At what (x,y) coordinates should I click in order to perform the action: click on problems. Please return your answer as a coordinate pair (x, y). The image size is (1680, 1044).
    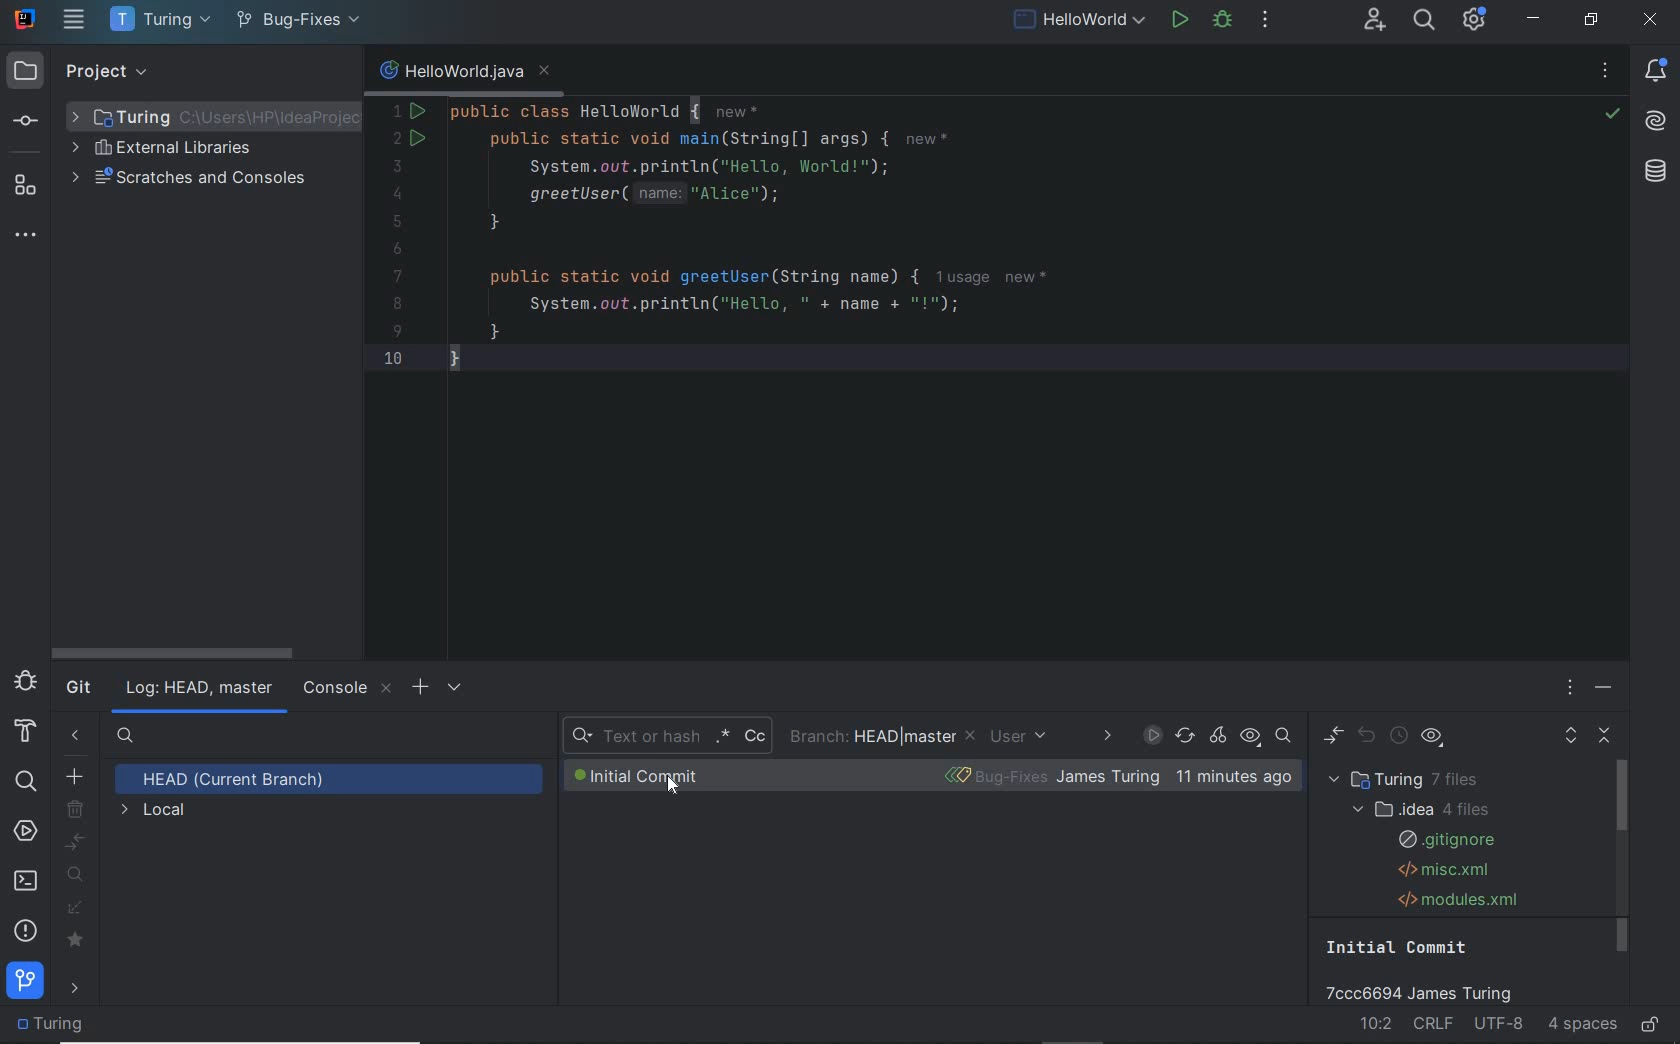
    Looking at the image, I should click on (27, 930).